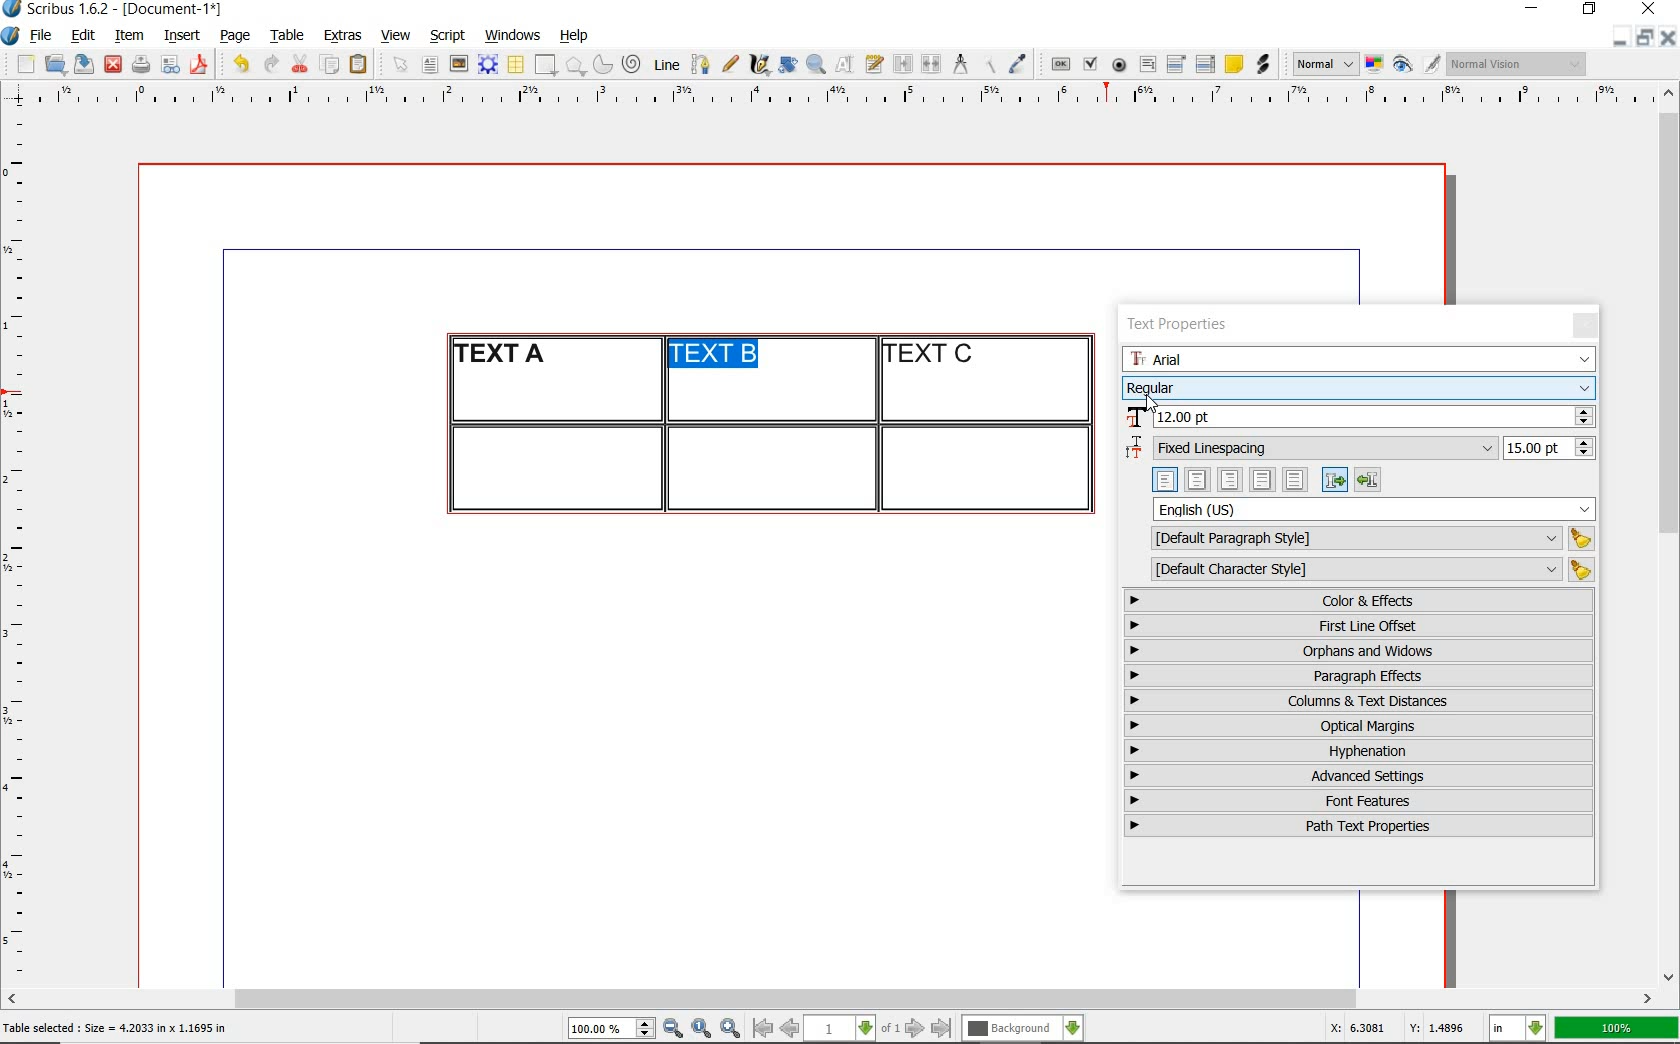 This screenshot has height=1044, width=1680. Describe the element at coordinates (904, 66) in the screenshot. I see `link text frames` at that location.